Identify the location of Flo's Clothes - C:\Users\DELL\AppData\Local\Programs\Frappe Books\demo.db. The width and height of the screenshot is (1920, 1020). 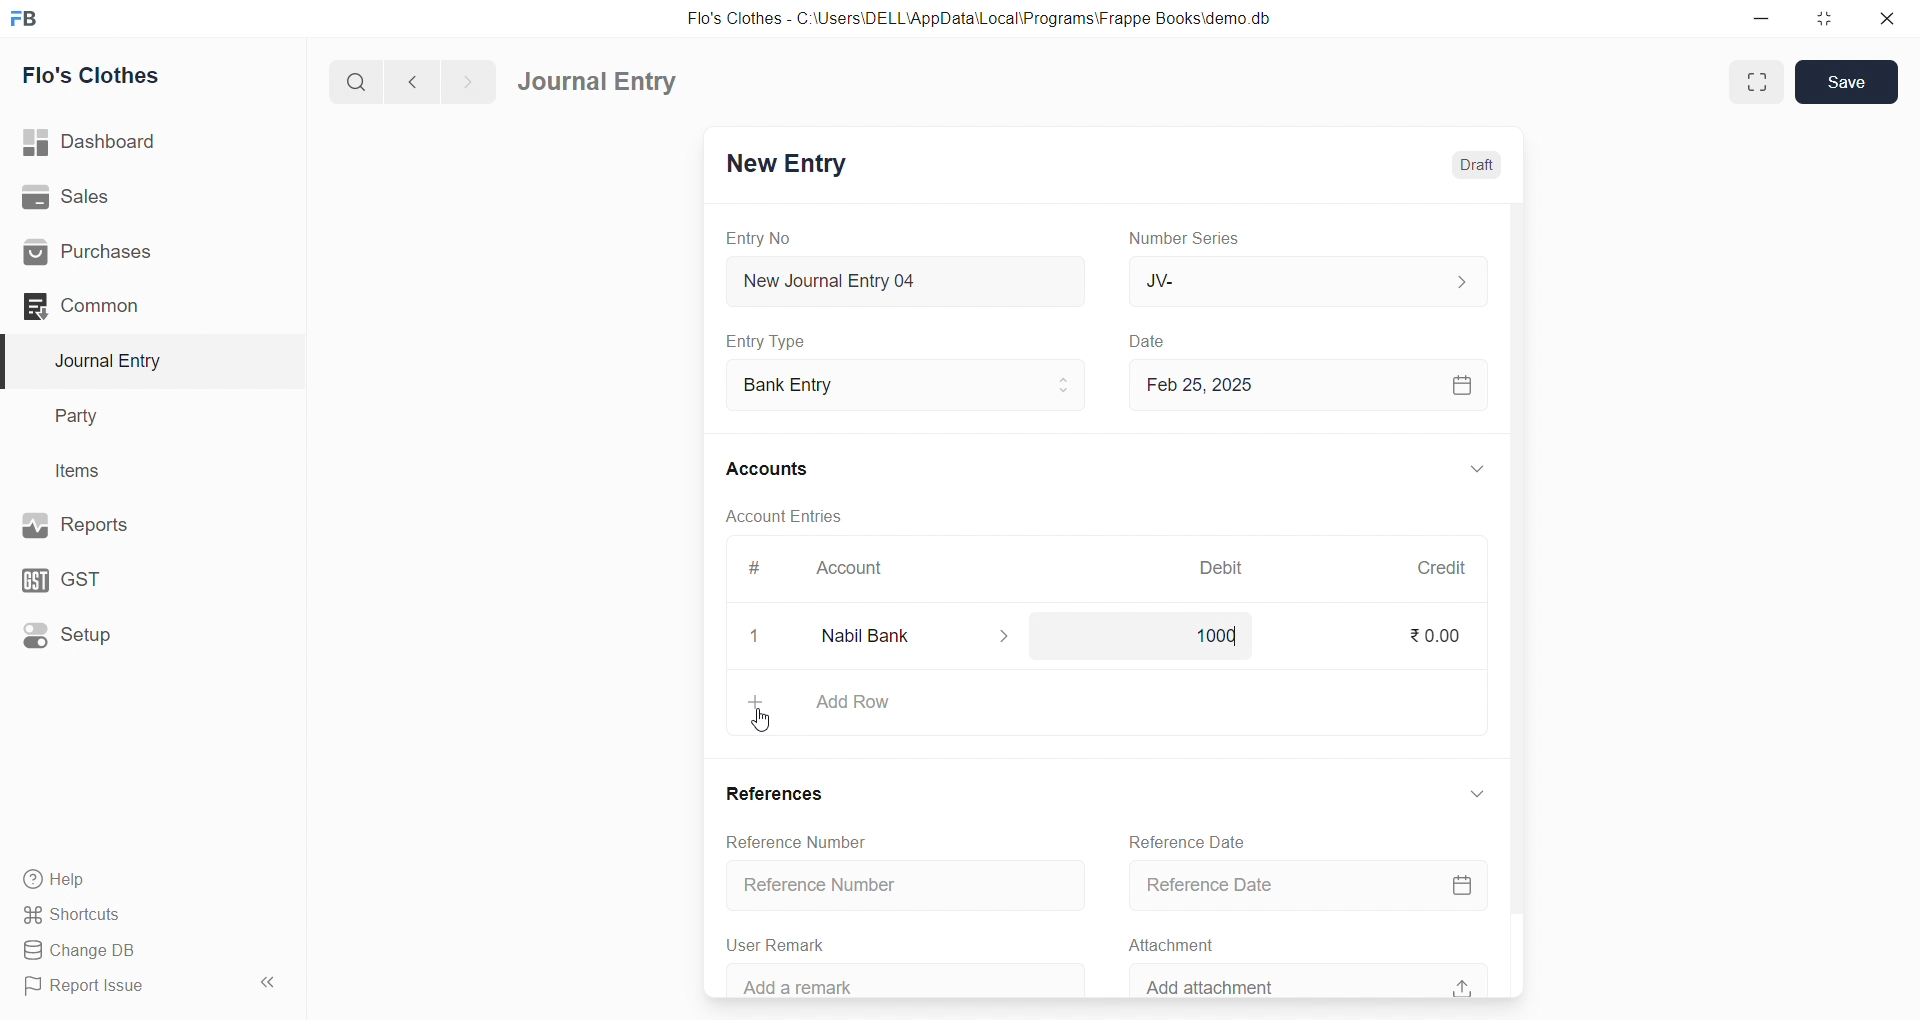
(994, 20).